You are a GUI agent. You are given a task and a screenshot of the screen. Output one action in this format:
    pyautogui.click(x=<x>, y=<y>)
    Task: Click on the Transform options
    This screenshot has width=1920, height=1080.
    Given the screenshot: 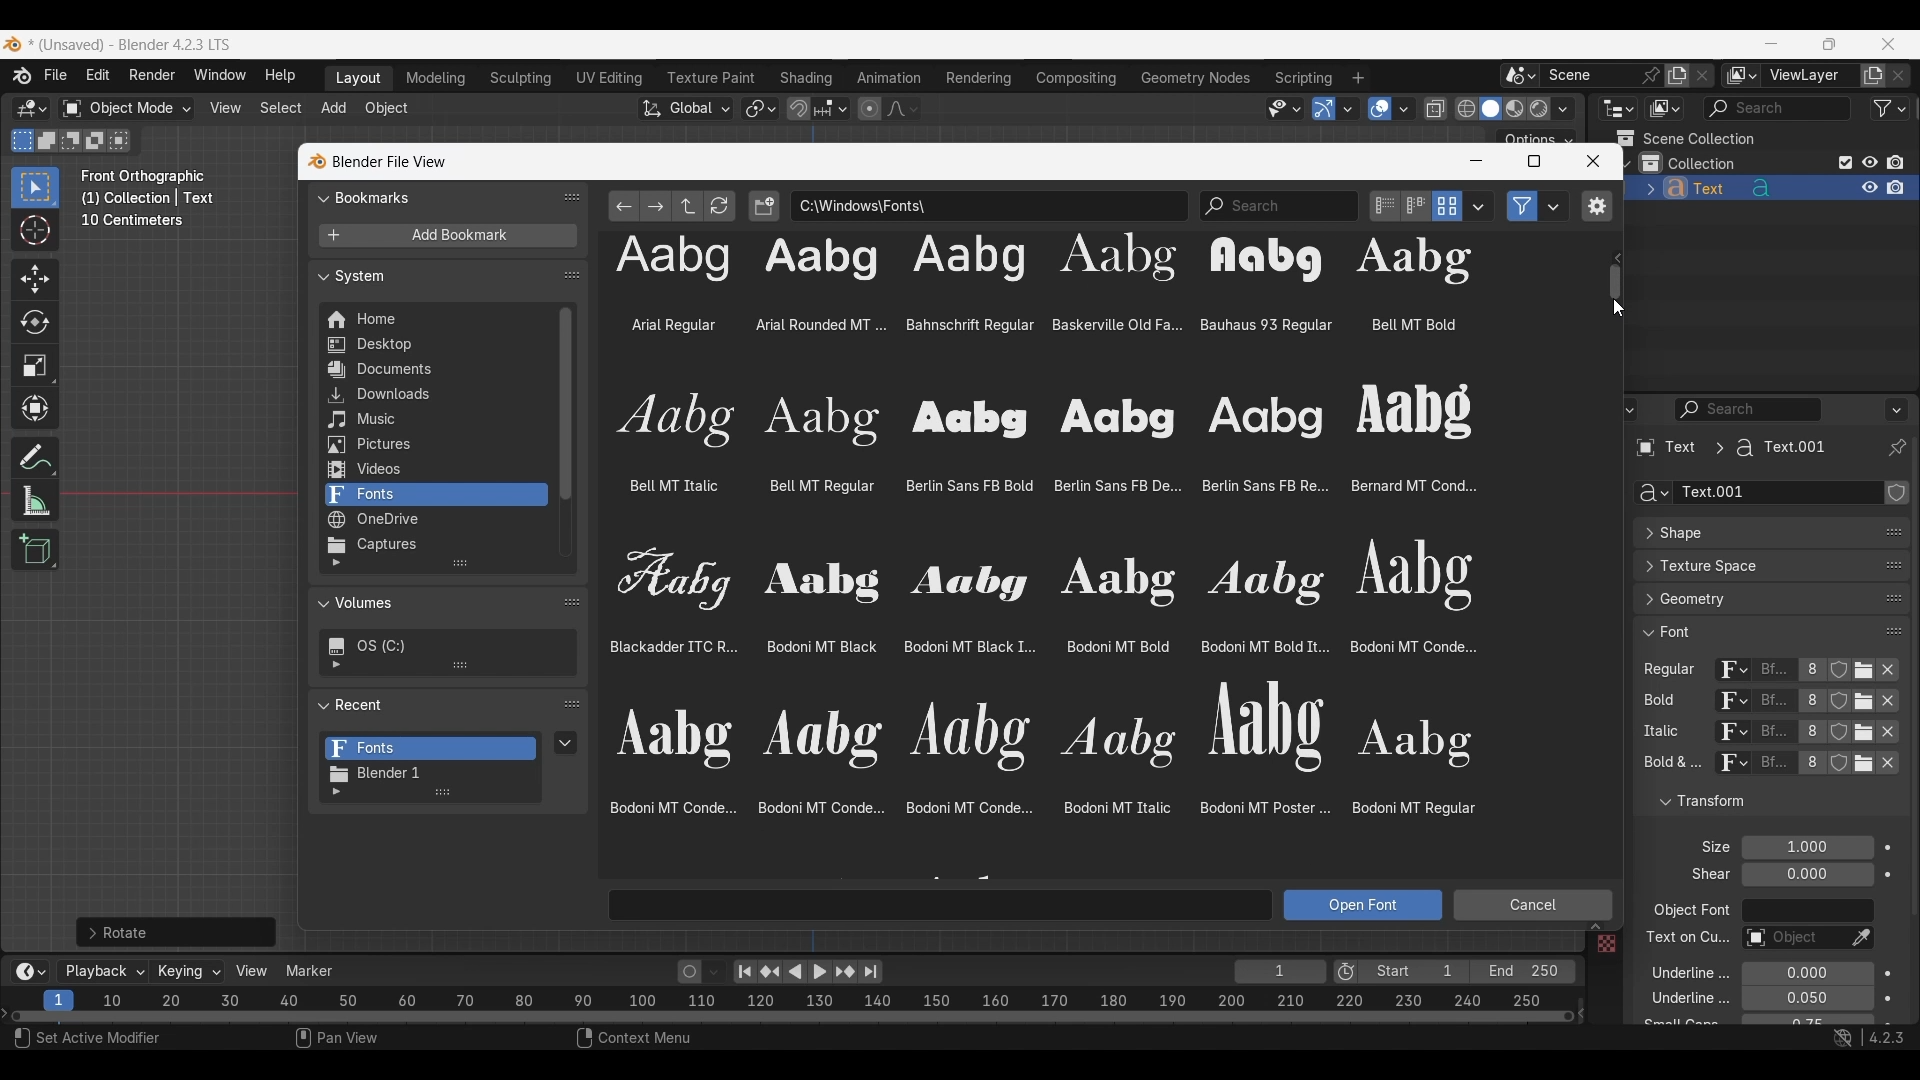 What is the action you would take?
    pyautogui.click(x=1536, y=137)
    